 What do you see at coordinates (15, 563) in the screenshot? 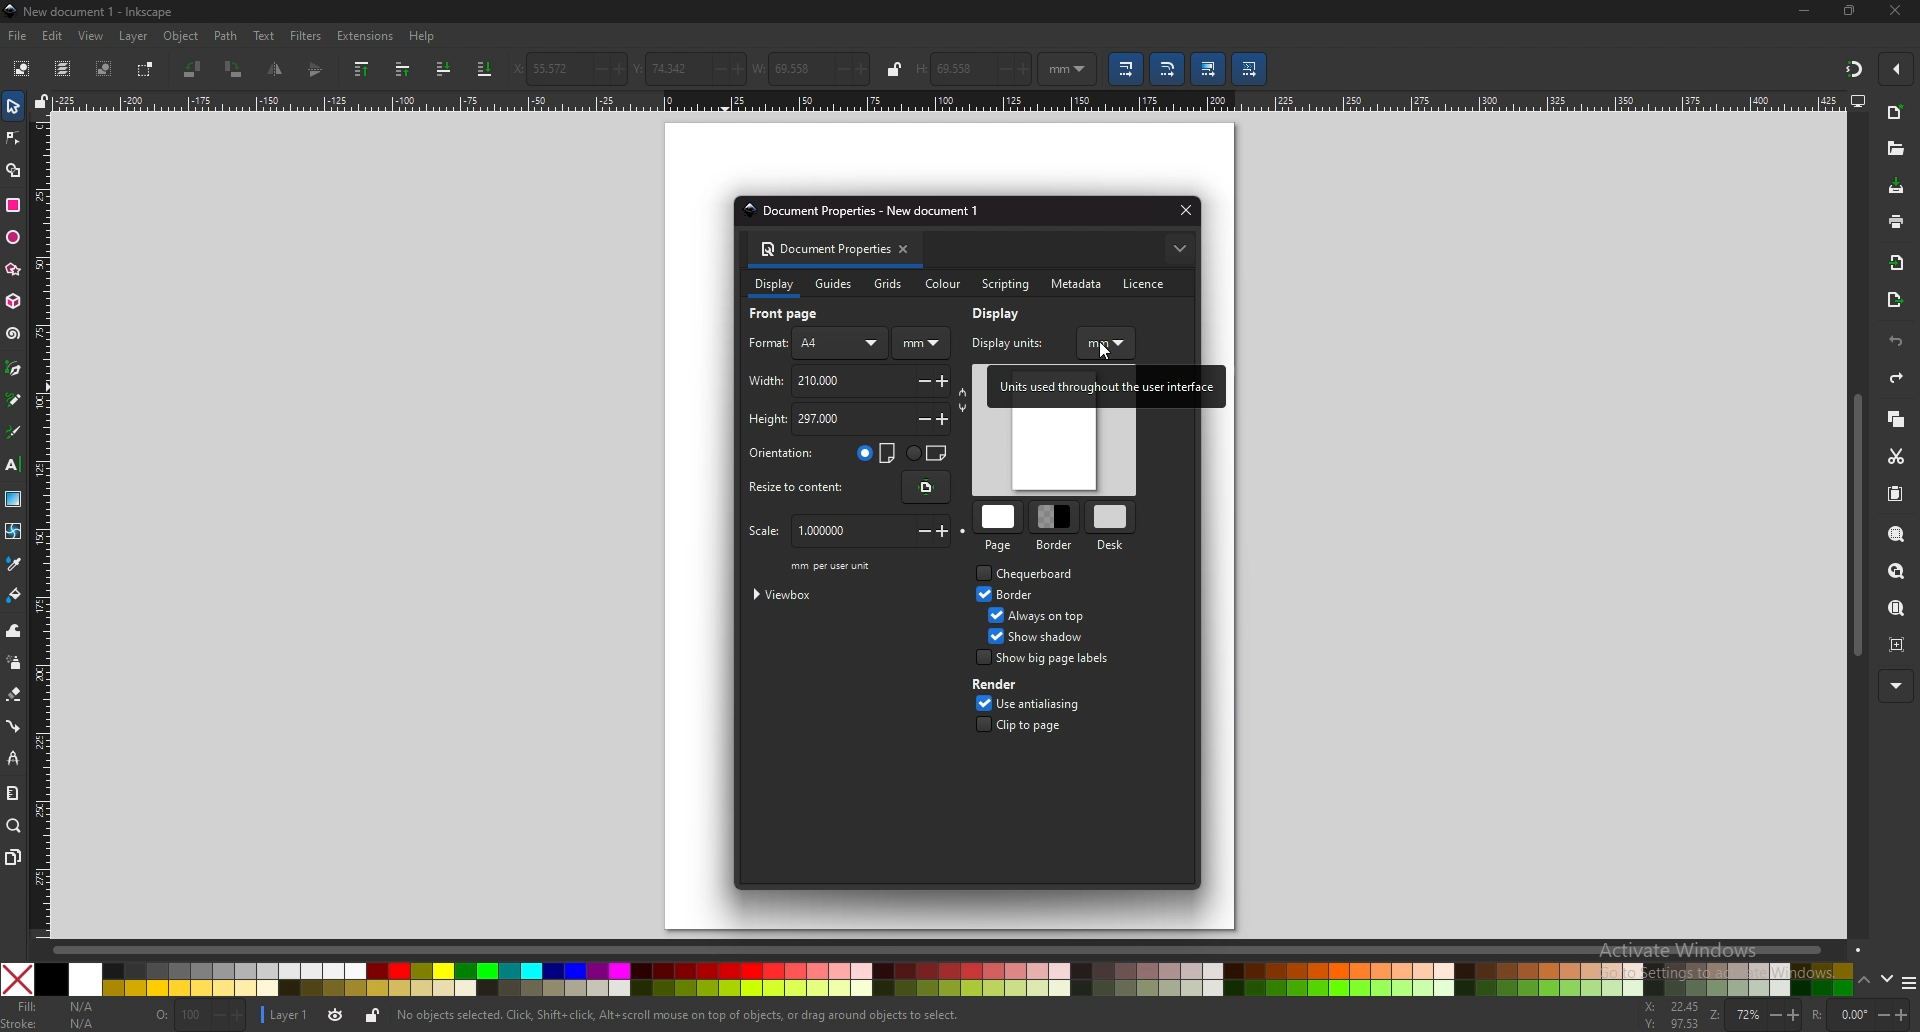
I see `dropper` at bounding box center [15, 563].